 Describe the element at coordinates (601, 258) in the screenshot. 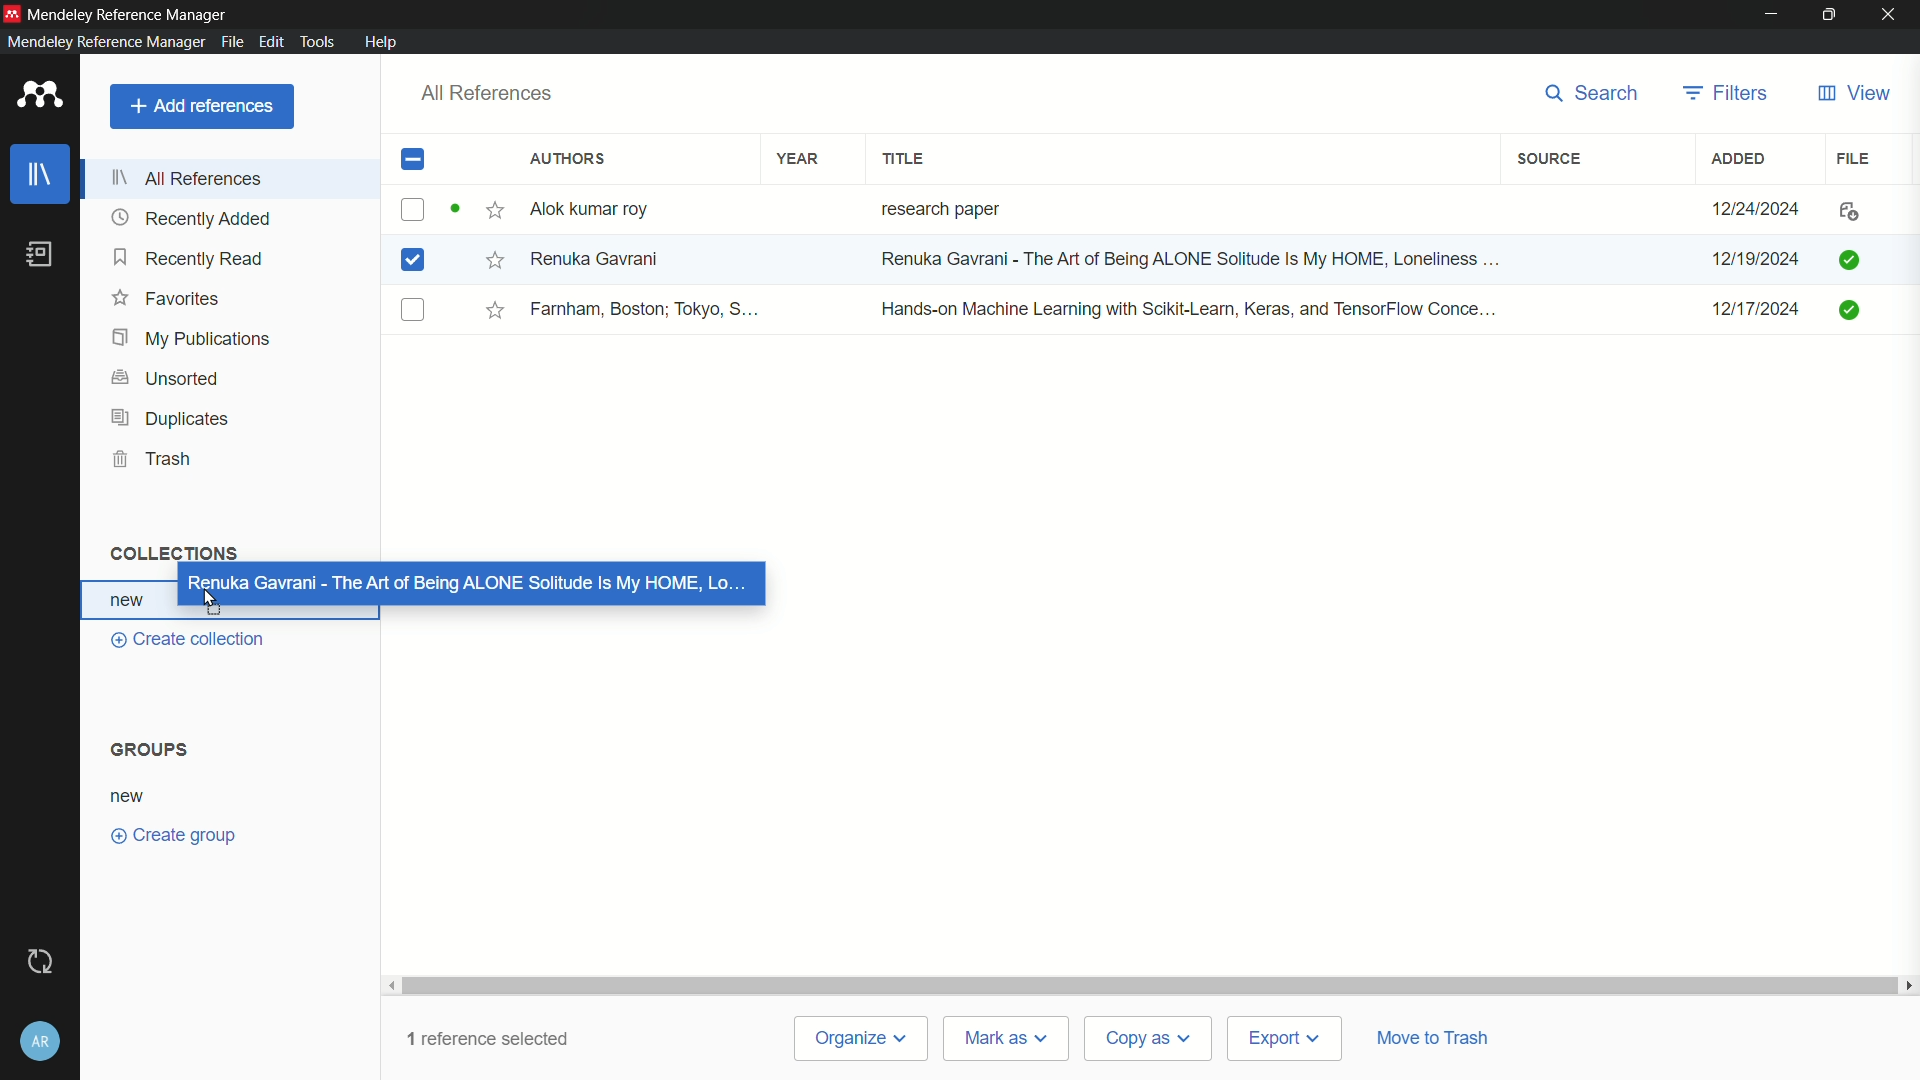

I see `Renuka Gavrani` at that location.